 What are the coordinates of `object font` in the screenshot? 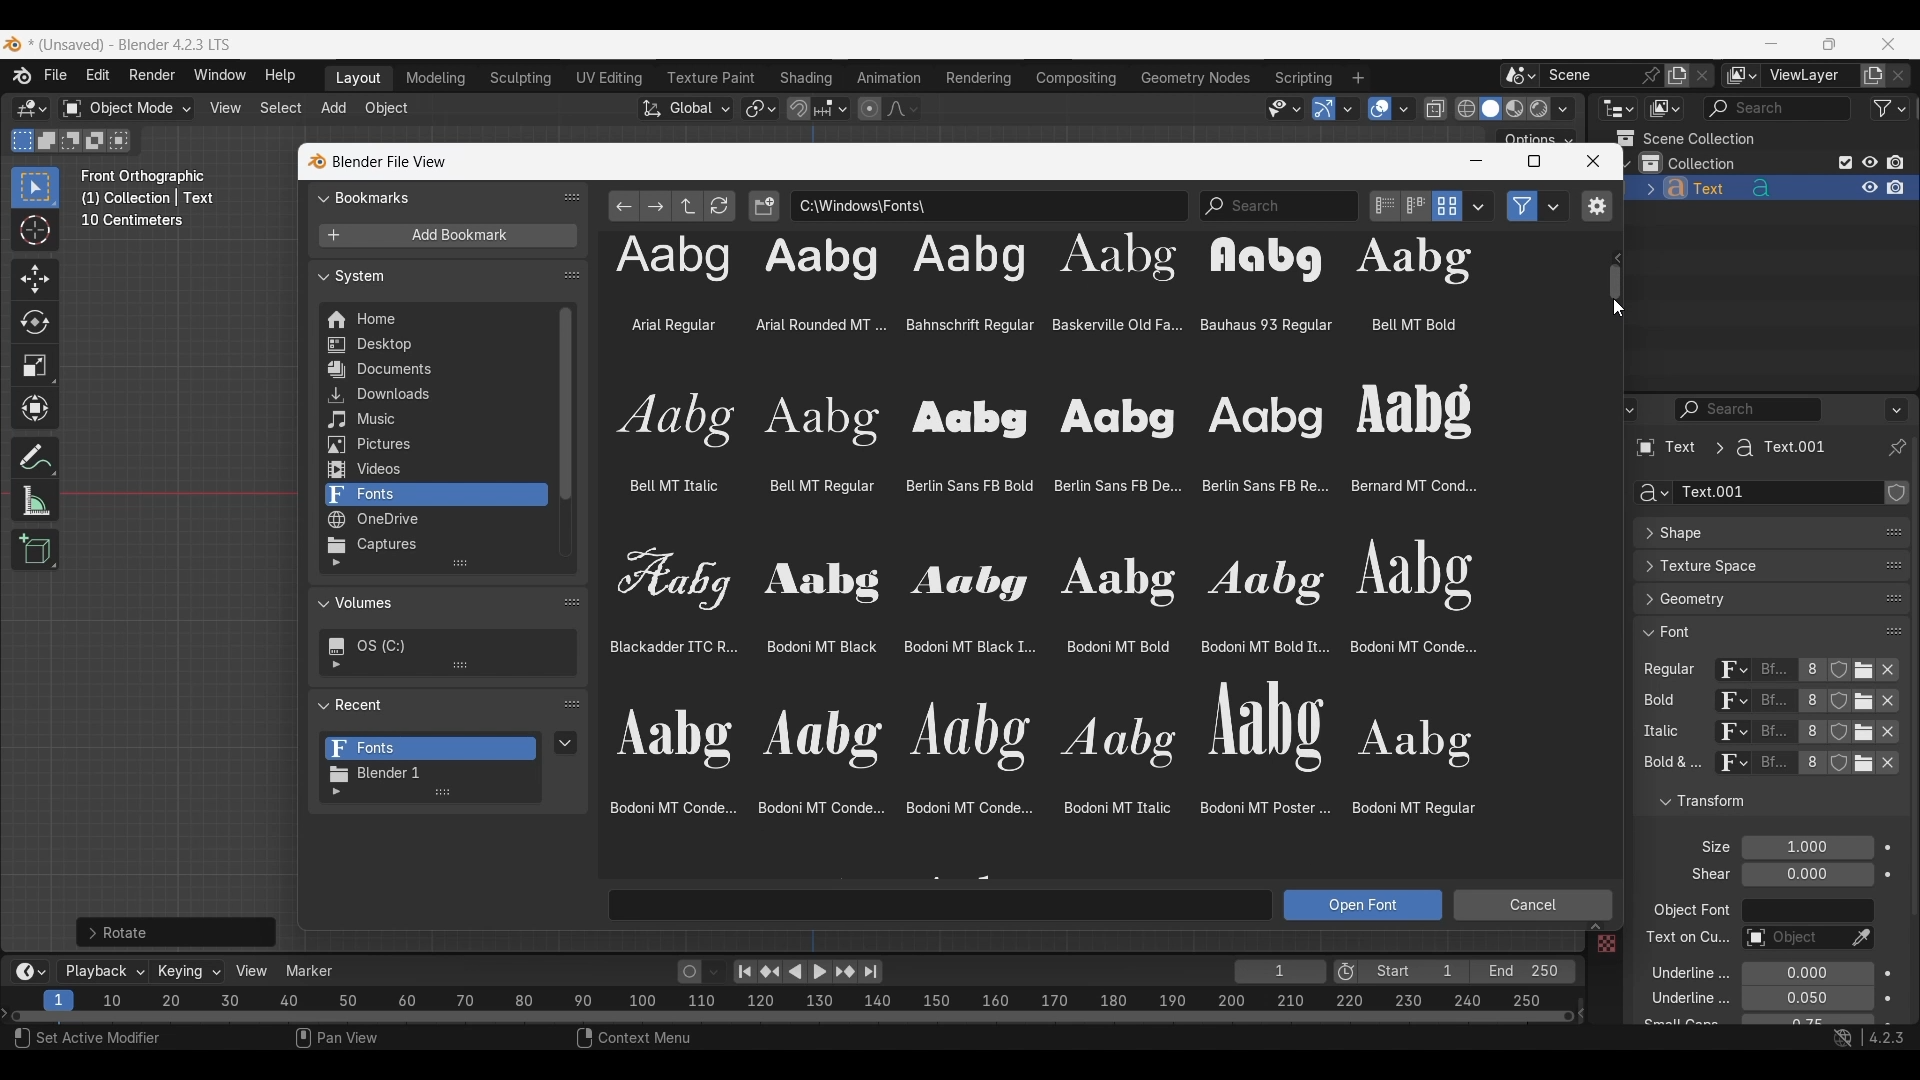 It's located at (1690, 913).